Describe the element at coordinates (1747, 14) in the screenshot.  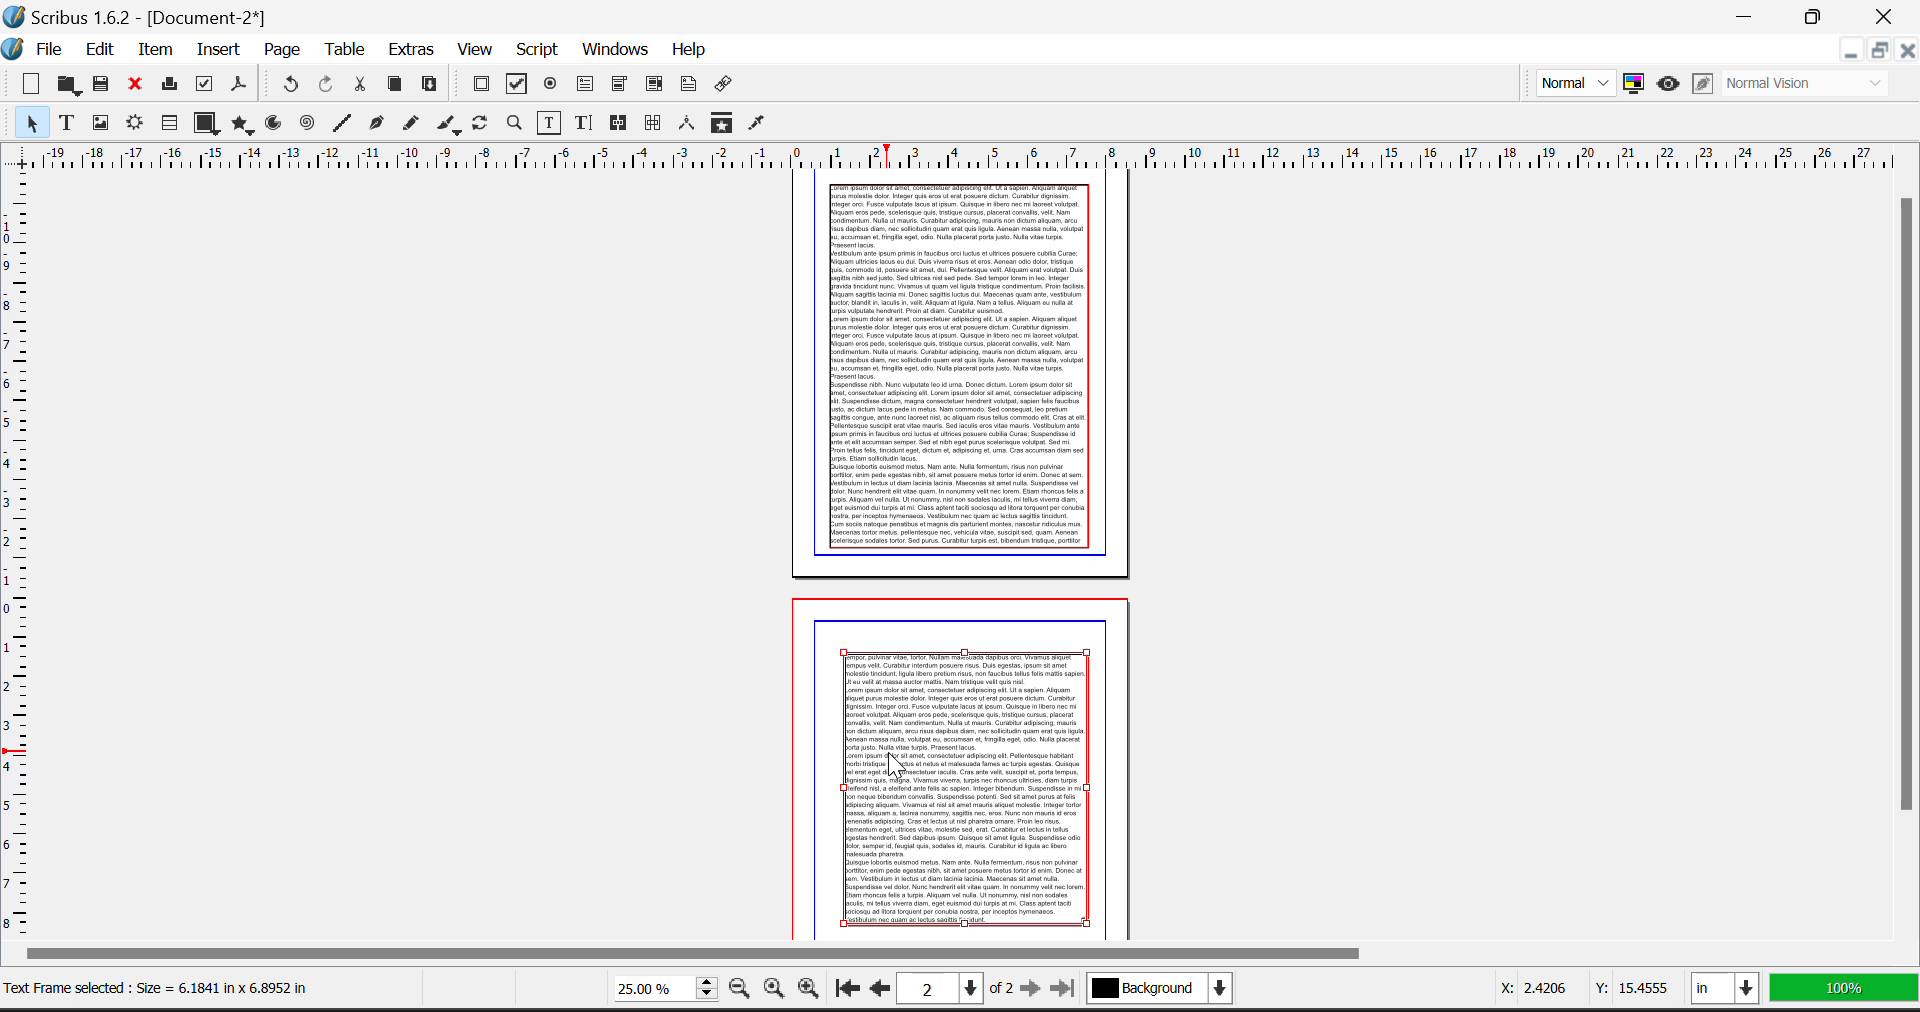
I see `Restore Down` at that location.